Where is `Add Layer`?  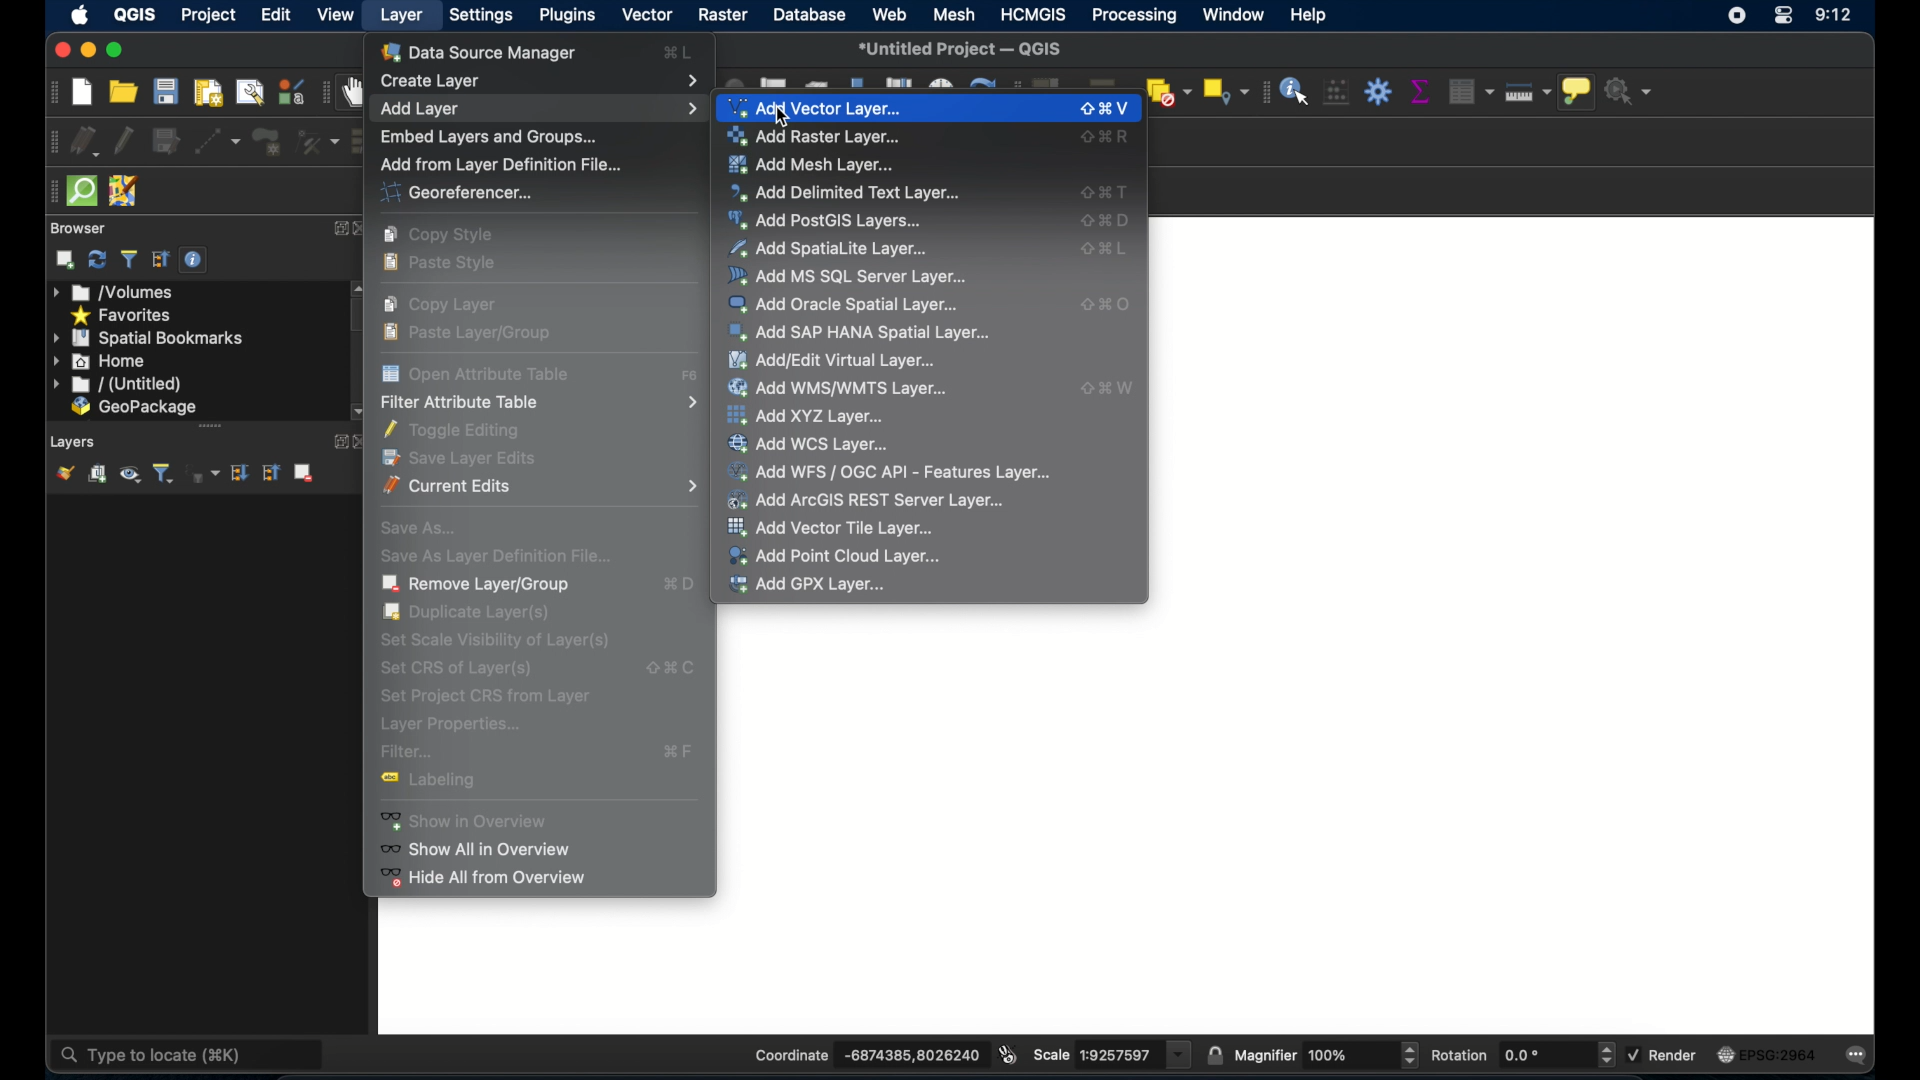 Add Layer is located at coordinates (540, 110).